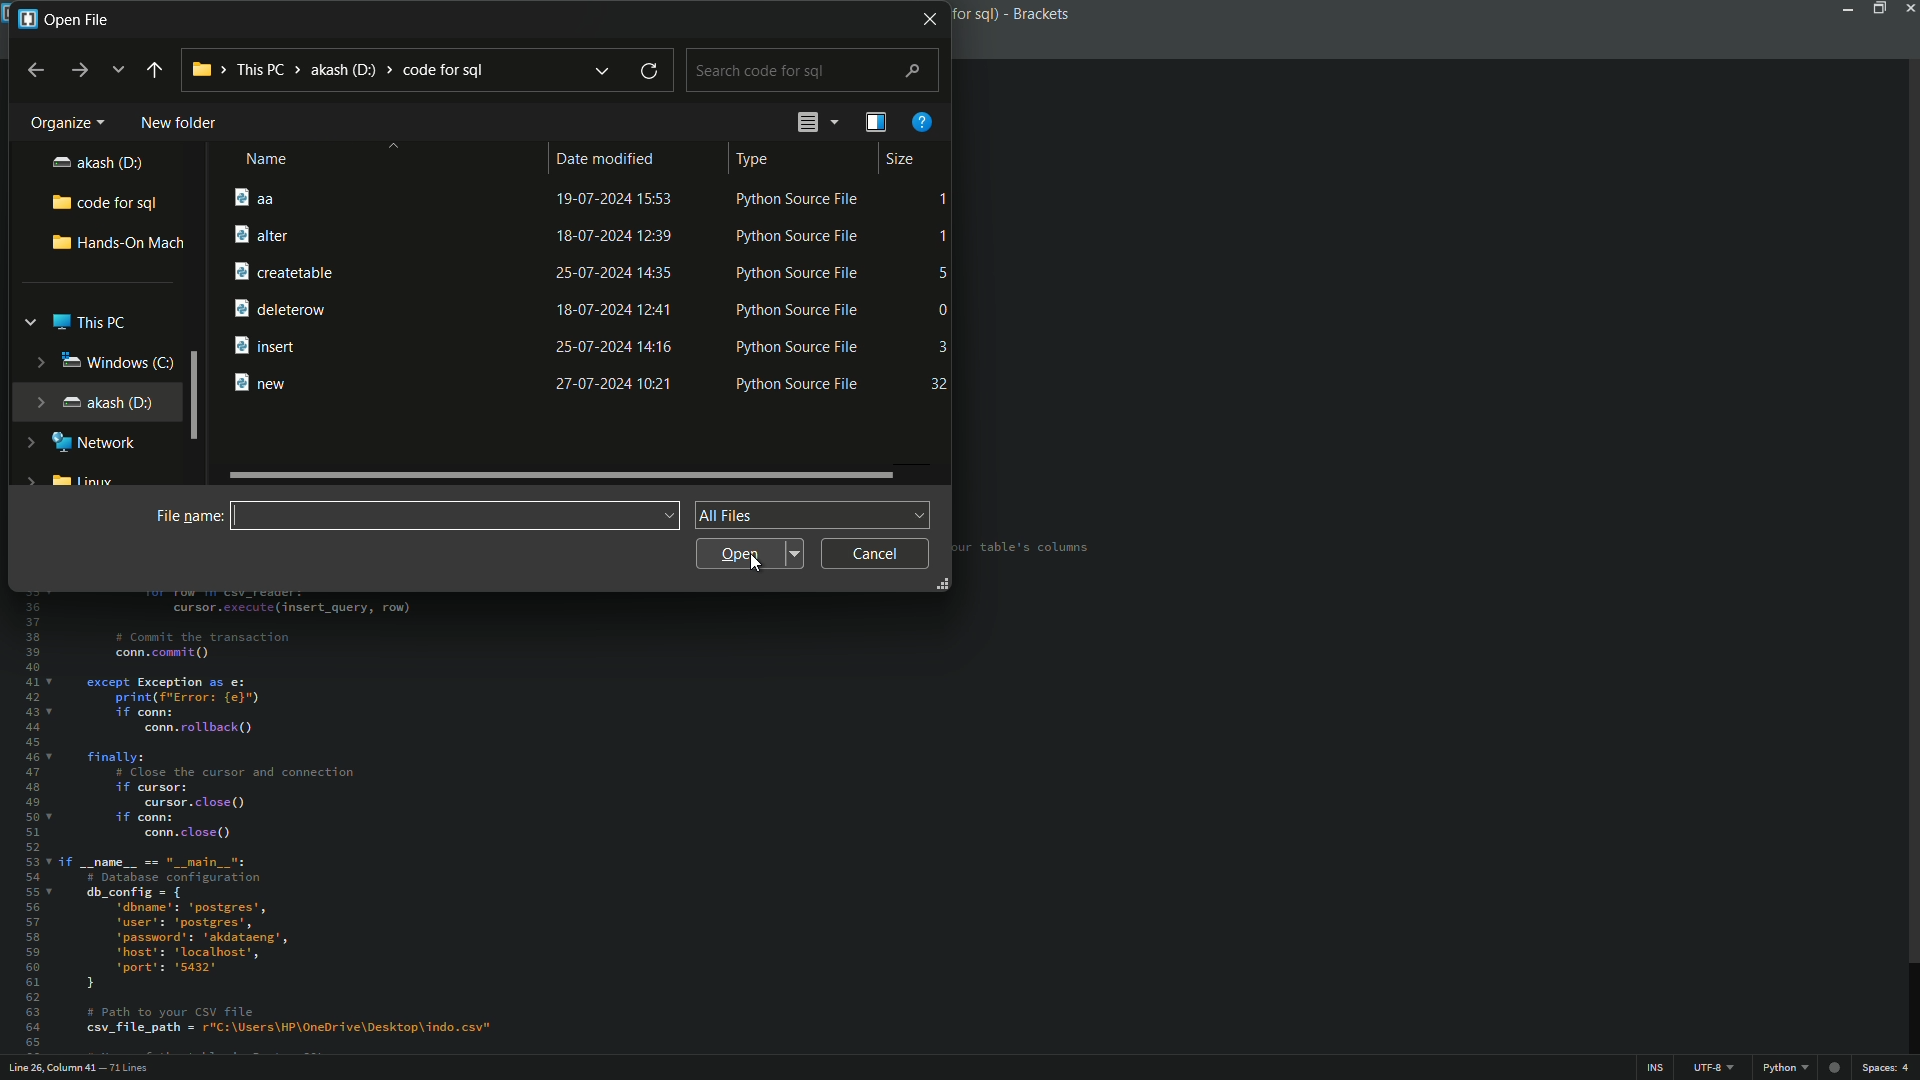 The width and height of the screenshot is (1920, 1080). I want to click on spaces, so click(1889, 1071).